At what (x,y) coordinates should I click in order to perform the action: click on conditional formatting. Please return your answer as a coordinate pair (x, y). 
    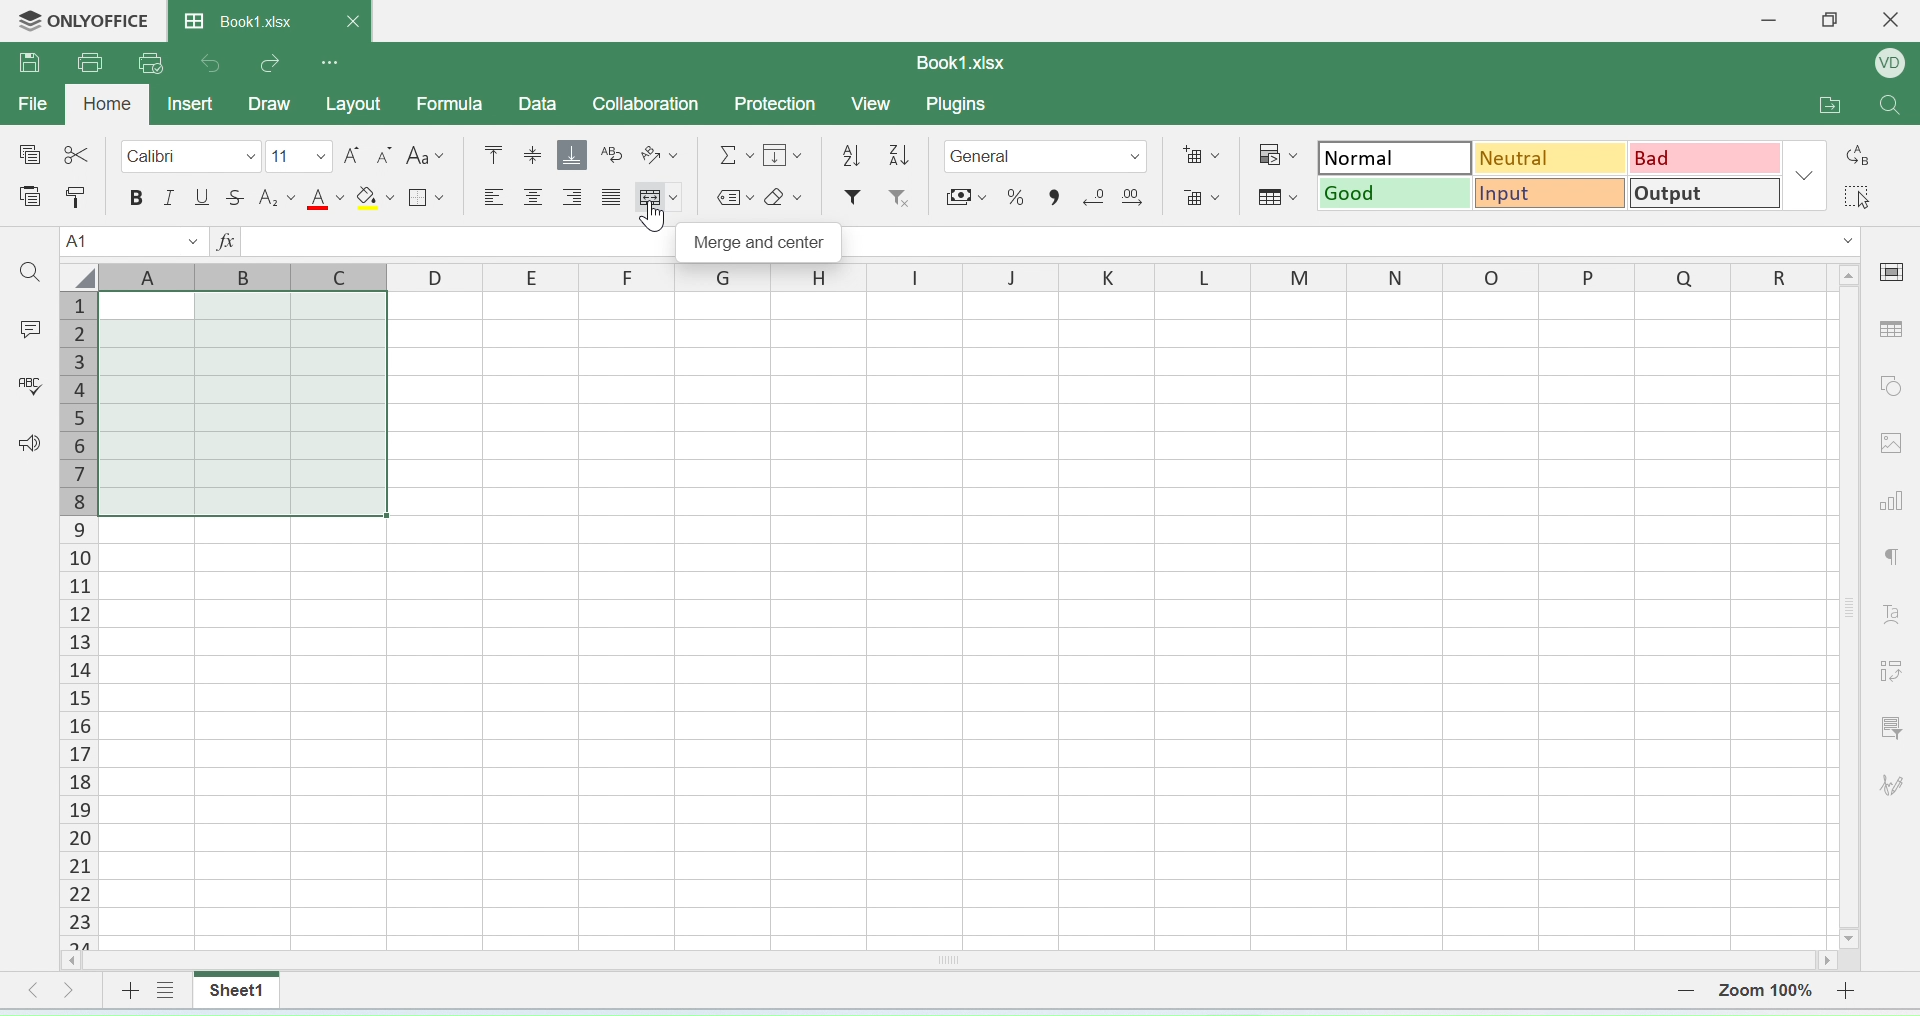
    Looking at the image, I should click on (1275, 151).